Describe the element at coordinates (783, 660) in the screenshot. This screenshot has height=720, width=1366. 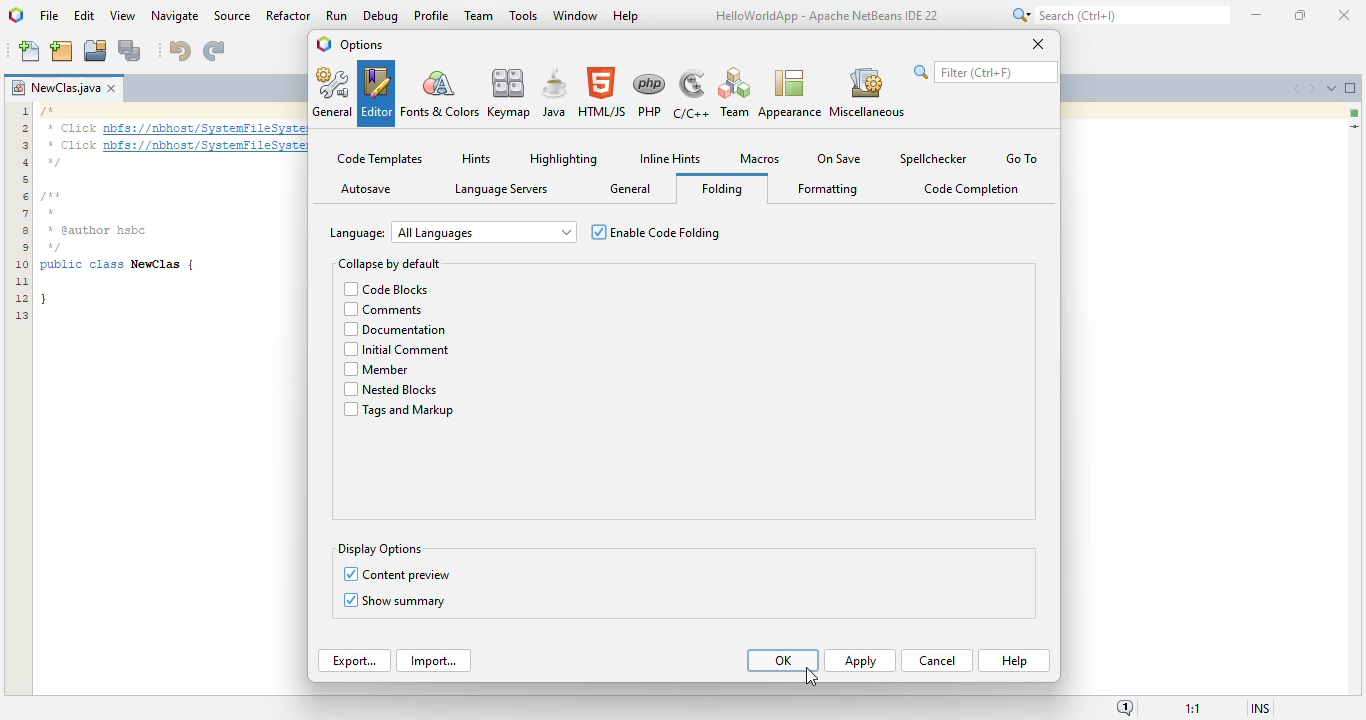
I see `OK` at that location.